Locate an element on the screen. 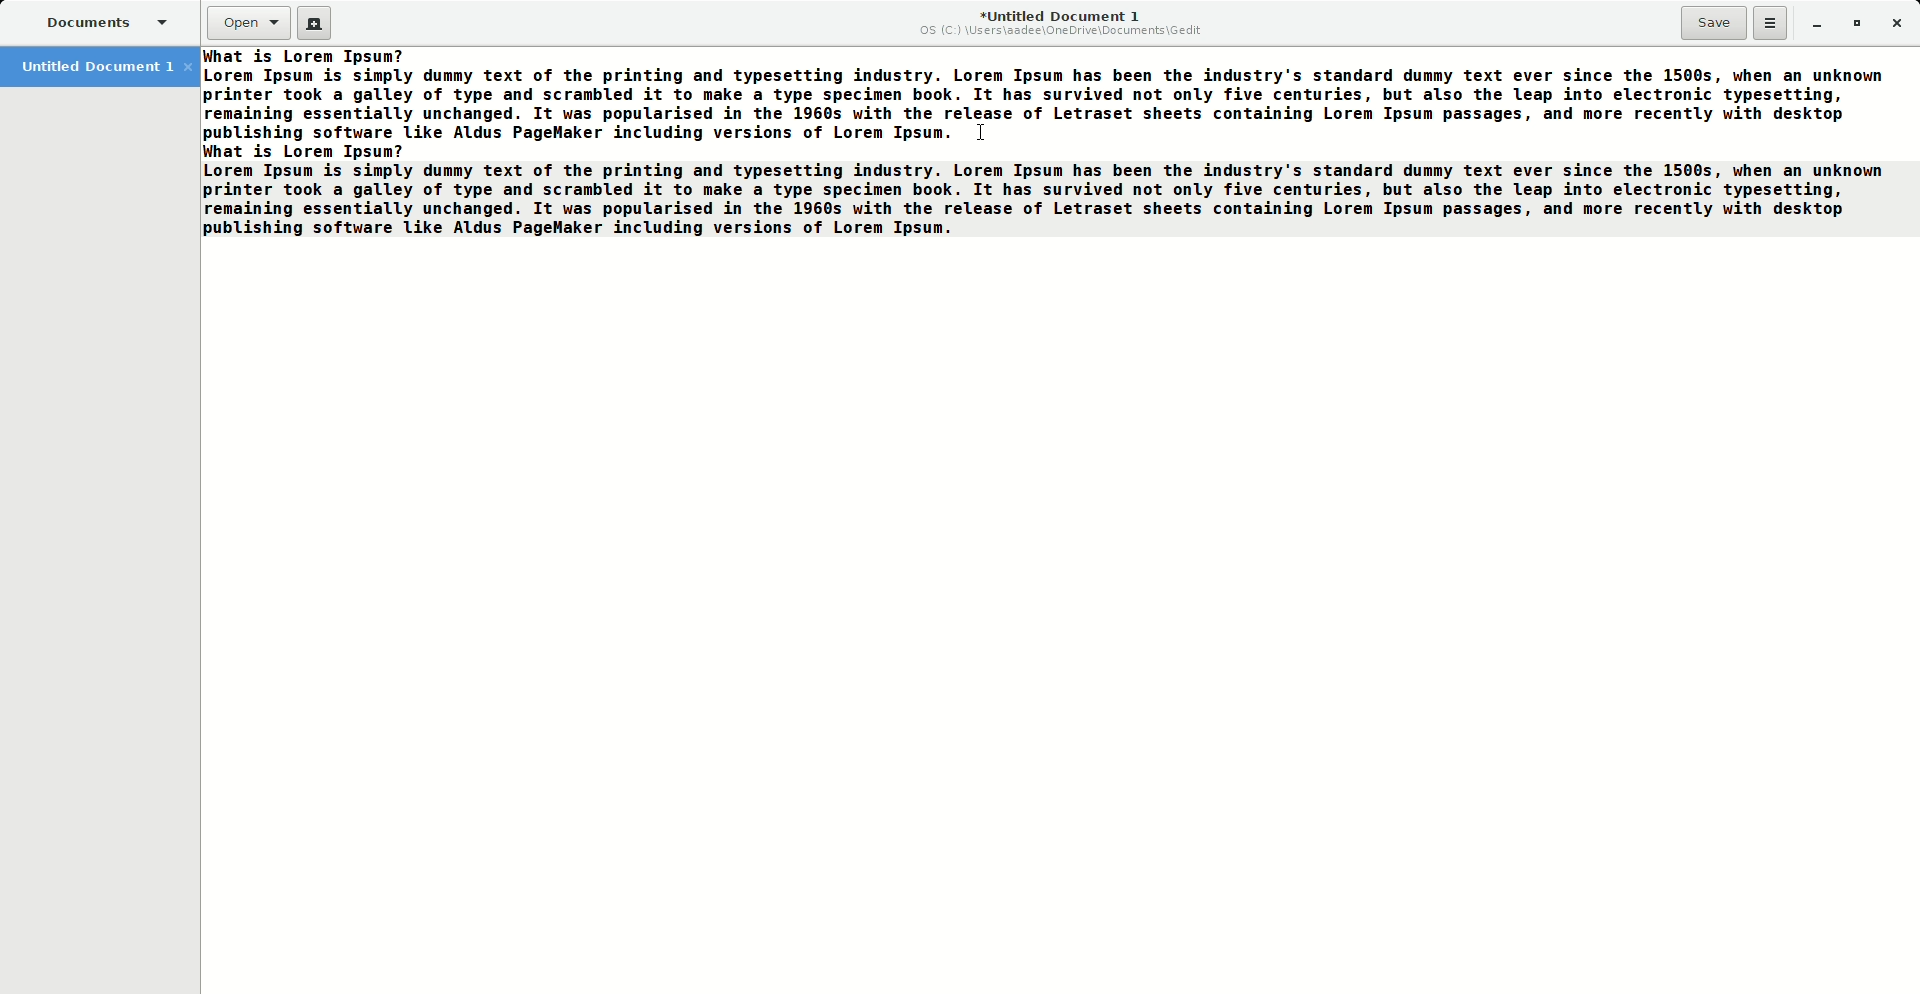 The height and width of the screenshot is (994, 1920). Filler text is located at coordinates (1047, 94).